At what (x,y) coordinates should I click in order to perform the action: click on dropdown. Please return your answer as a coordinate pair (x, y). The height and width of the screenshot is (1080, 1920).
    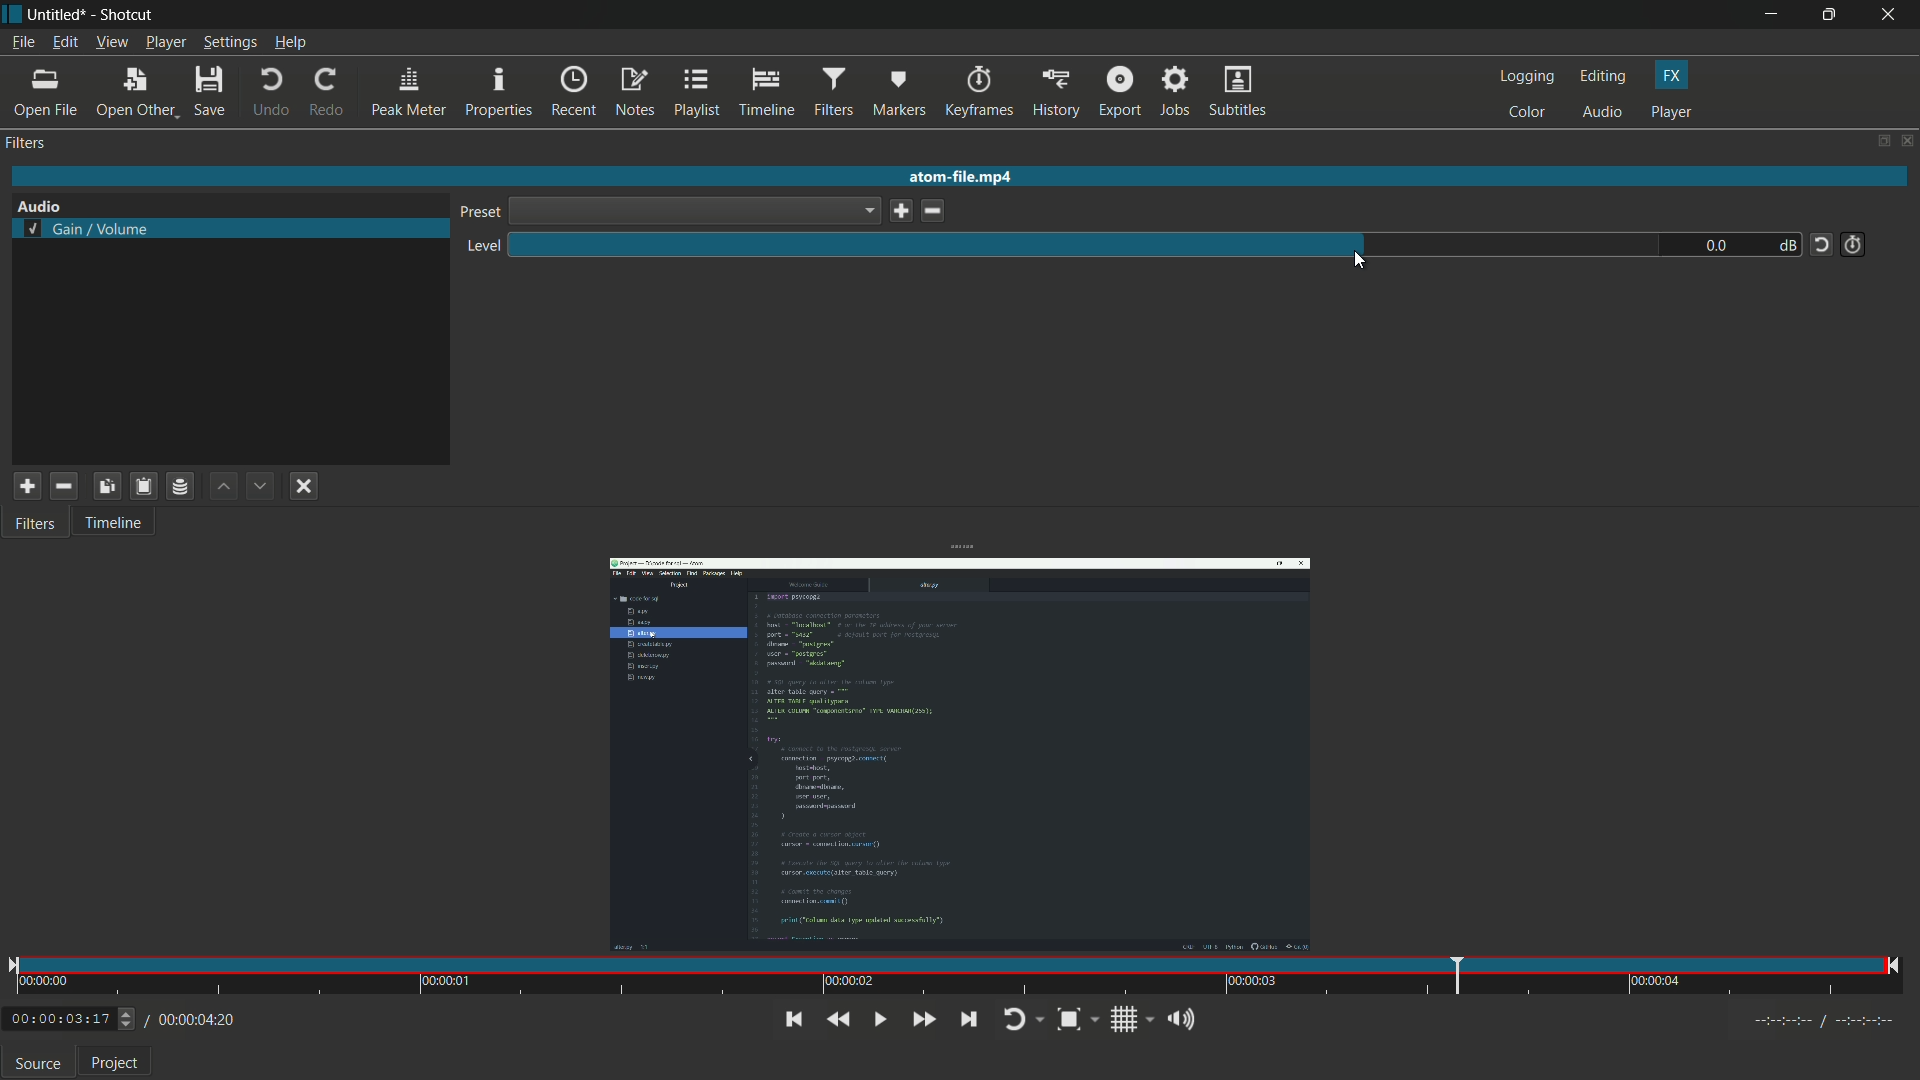
    Looking at the image, I should click on (693, 211).